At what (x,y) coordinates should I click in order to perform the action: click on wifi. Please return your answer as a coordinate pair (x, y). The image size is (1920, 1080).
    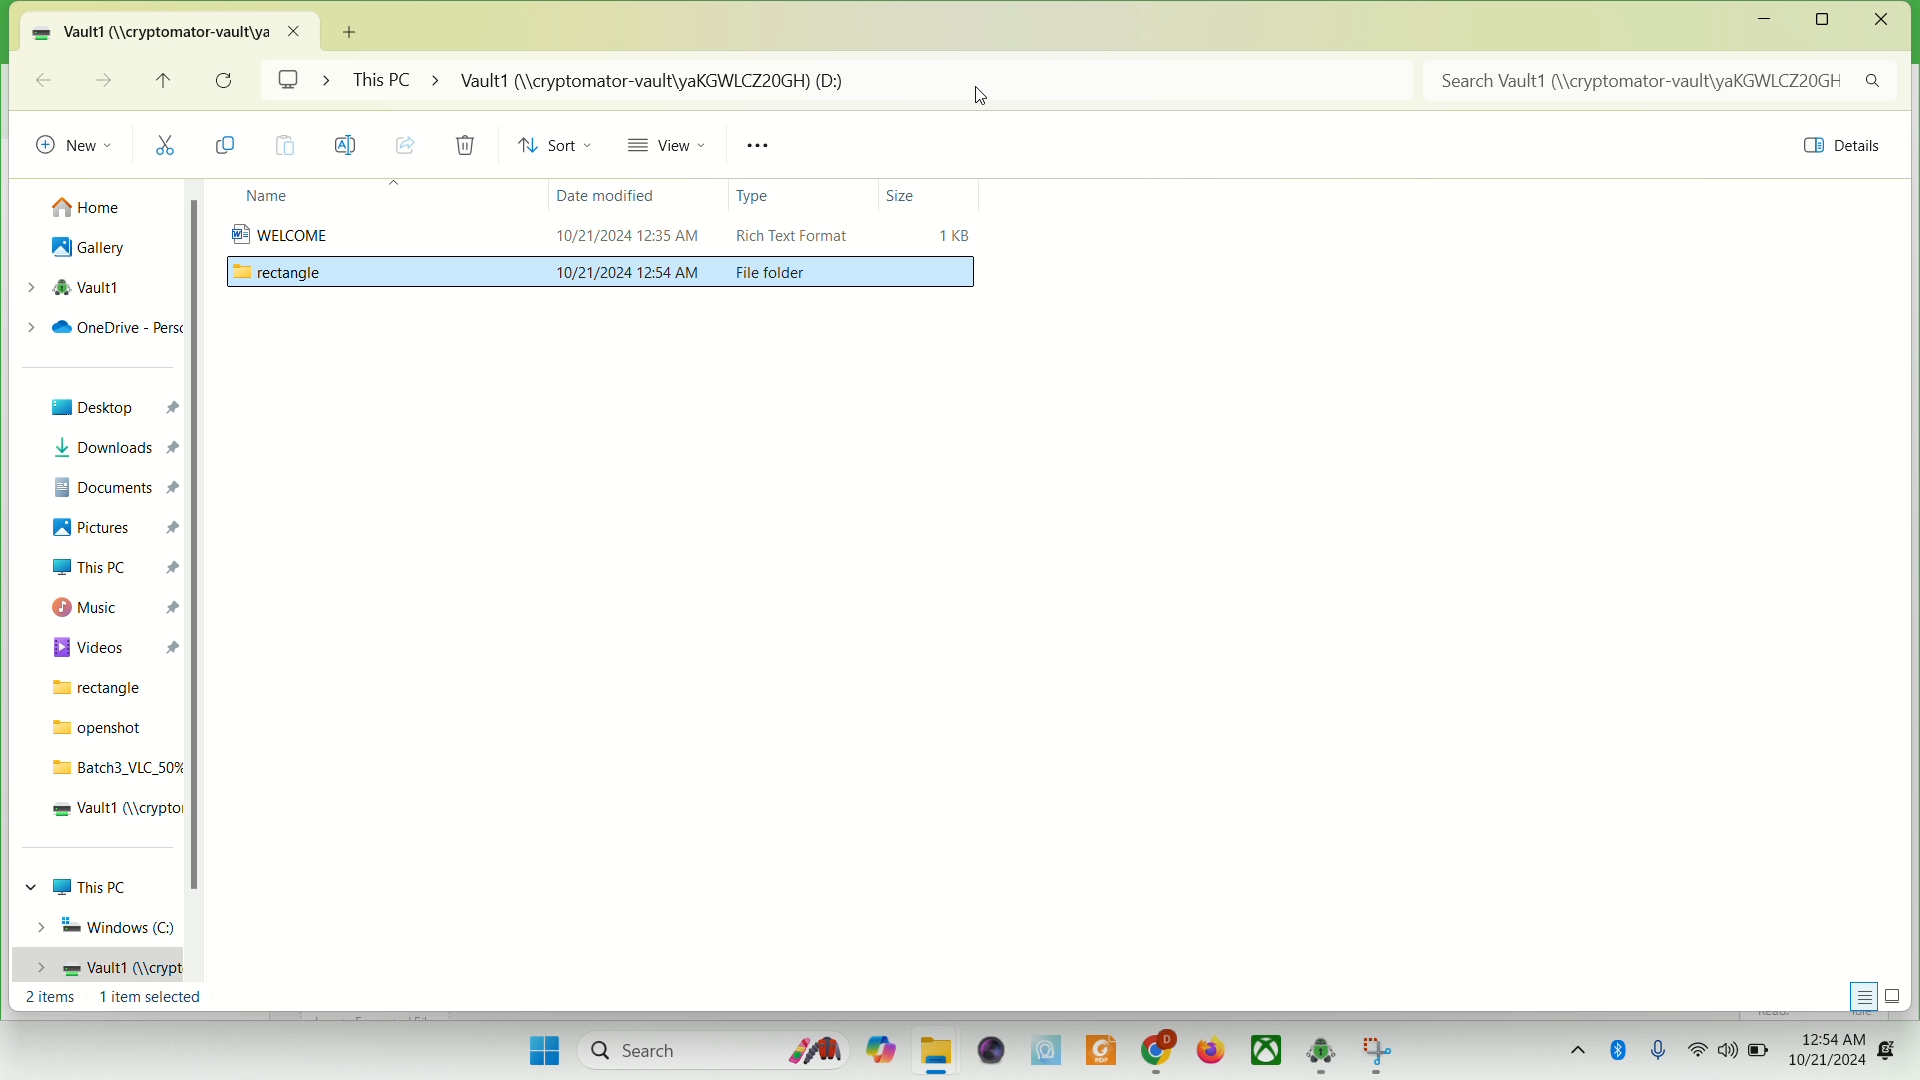
    Looking at the image, I should click on (1699, 1050).